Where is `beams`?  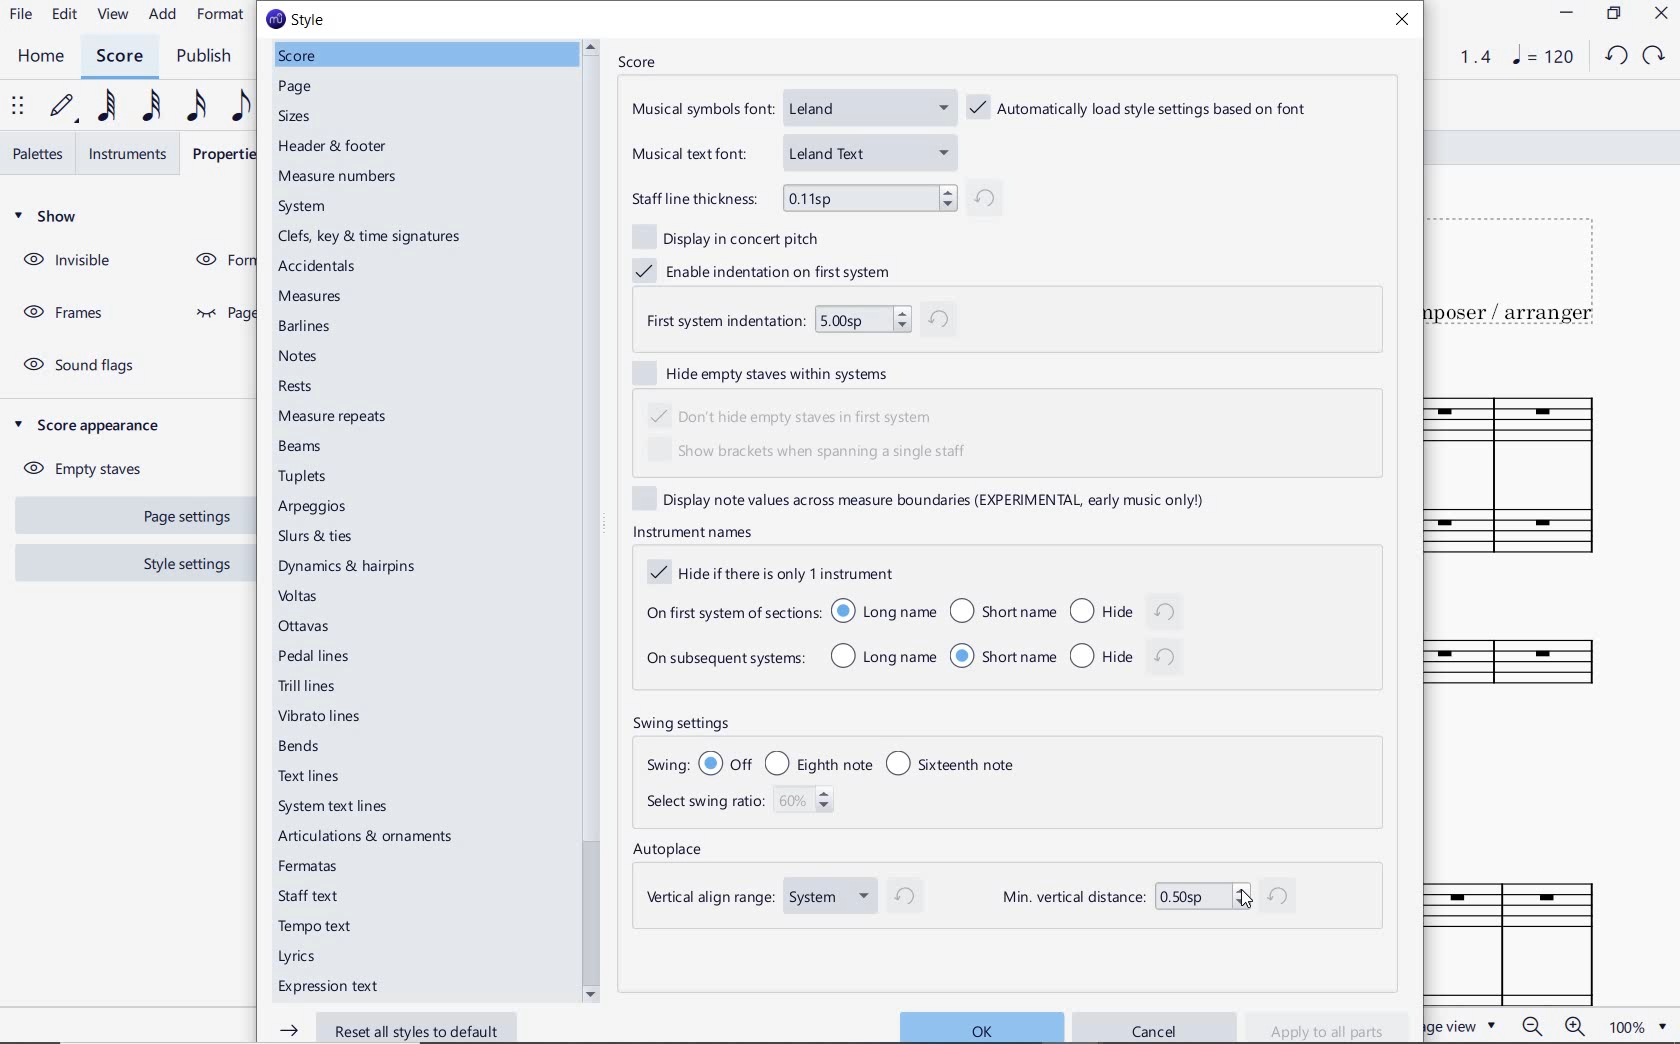 beams is located at coordinates (304, 449).